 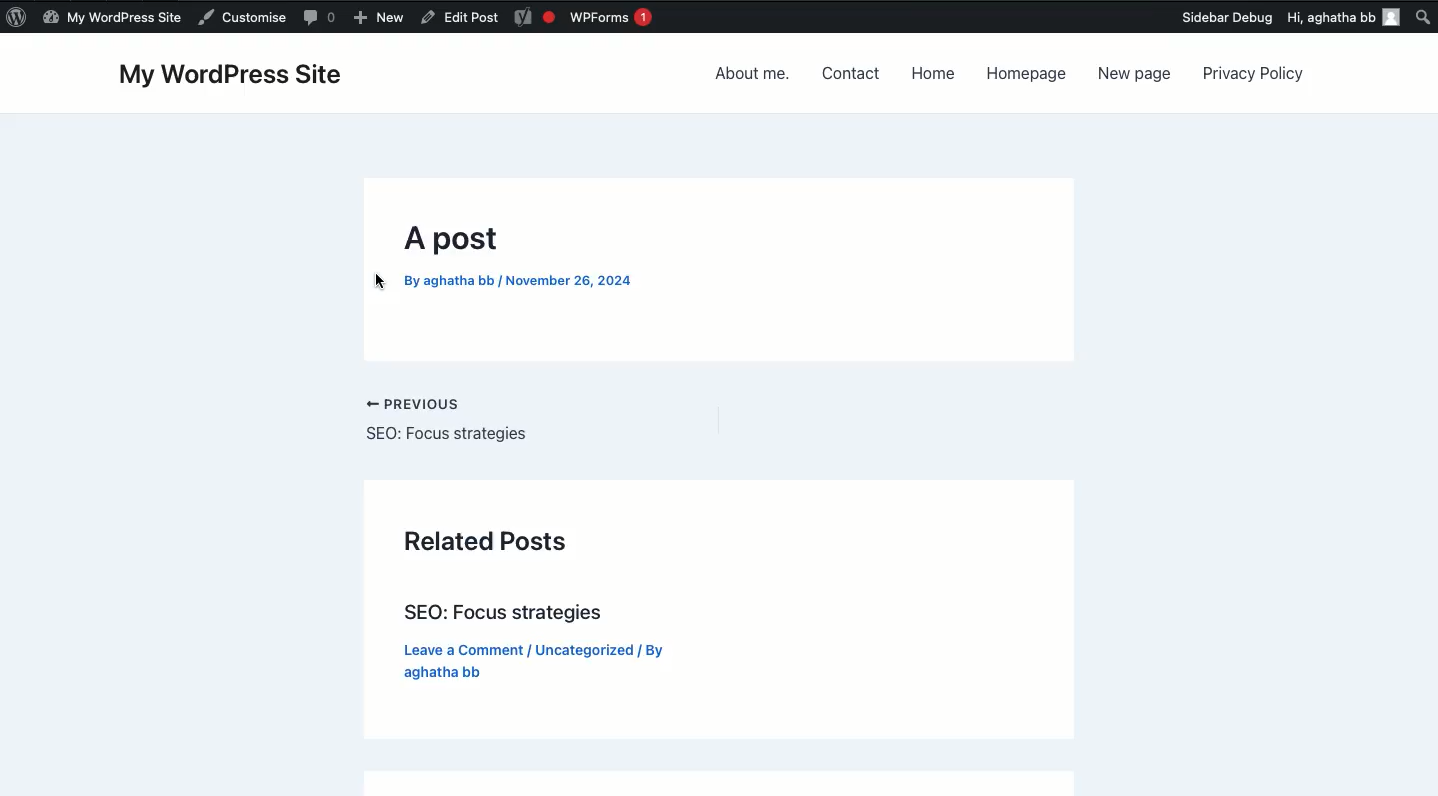 What do you see at coordinates (1137, 76) in the screenshot?
I see `New page` at bounding box center [1137, 76].